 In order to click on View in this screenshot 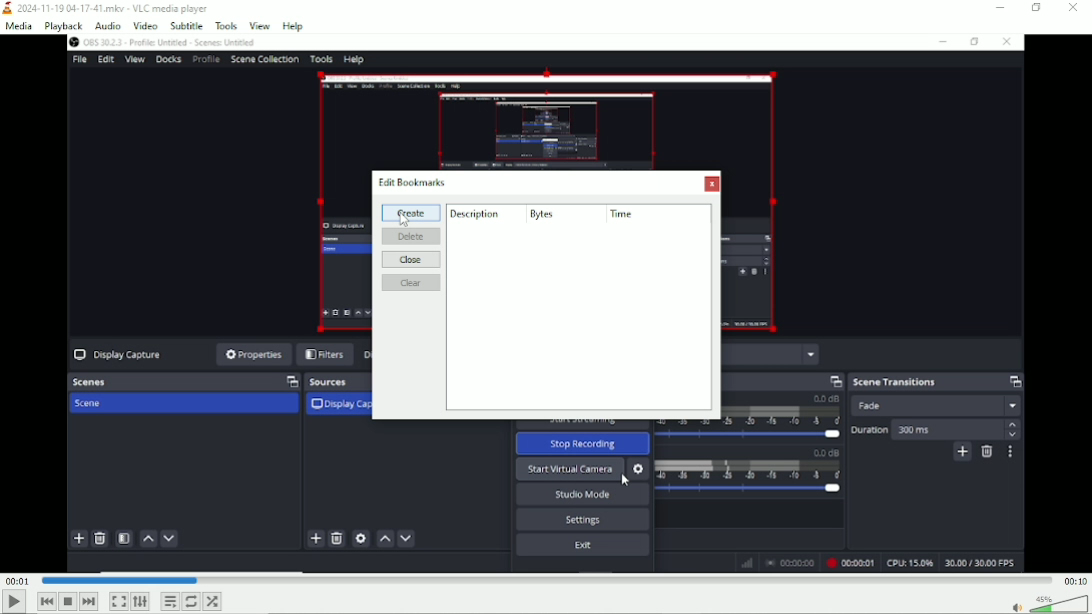, I will do `click(258, 26)`.